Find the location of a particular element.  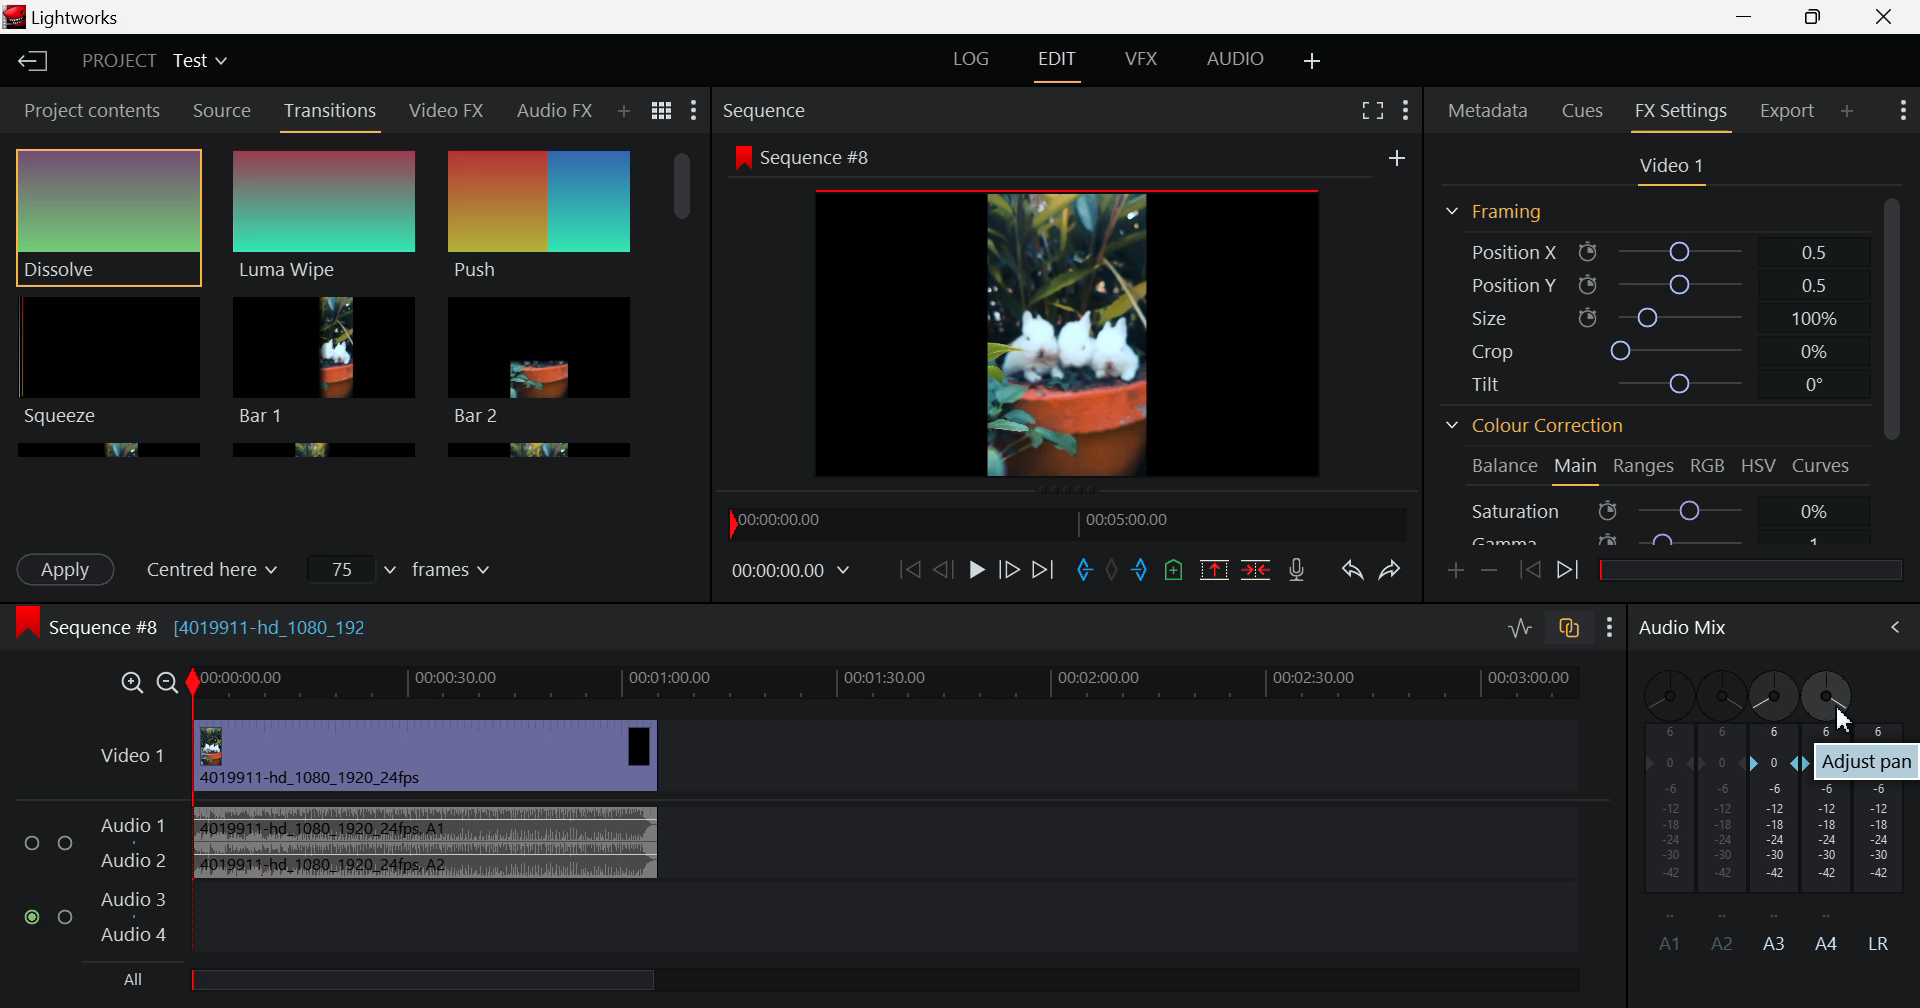

Position X is located at coordinates (1652, 251).